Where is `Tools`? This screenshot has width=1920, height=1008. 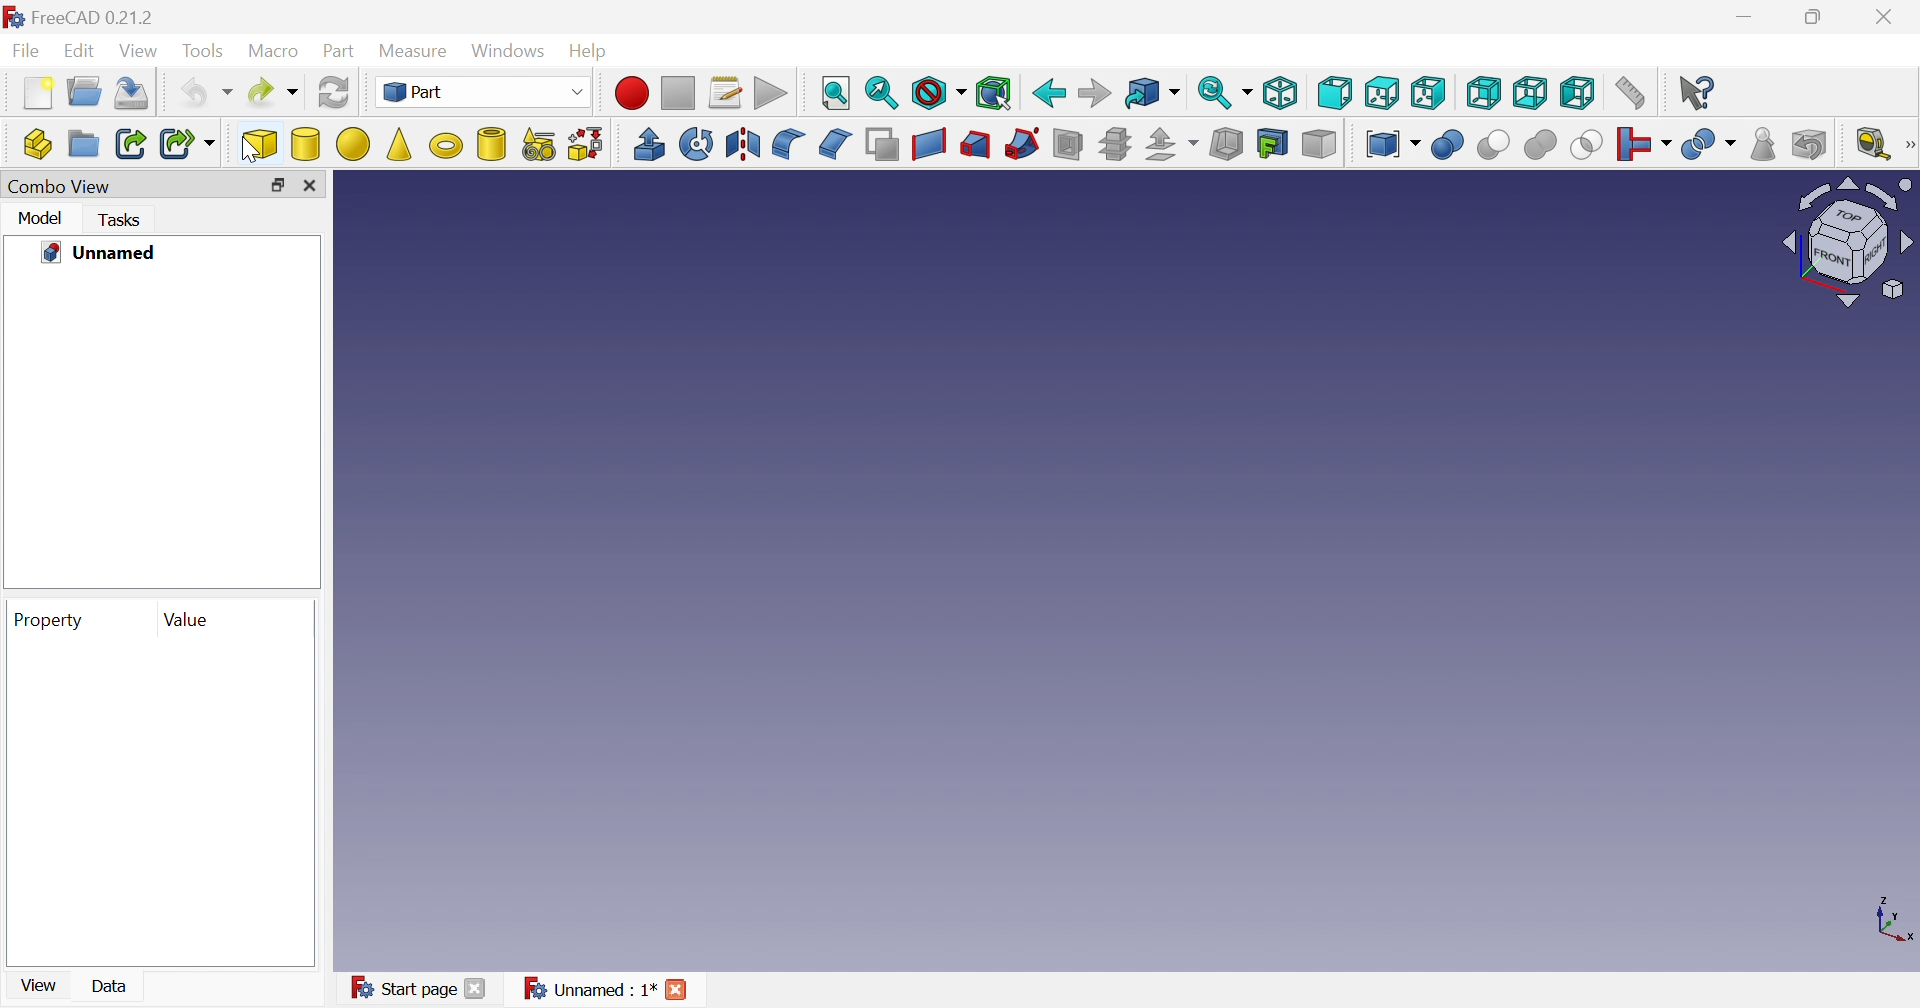
Tools is located at coordinates (203, 50).